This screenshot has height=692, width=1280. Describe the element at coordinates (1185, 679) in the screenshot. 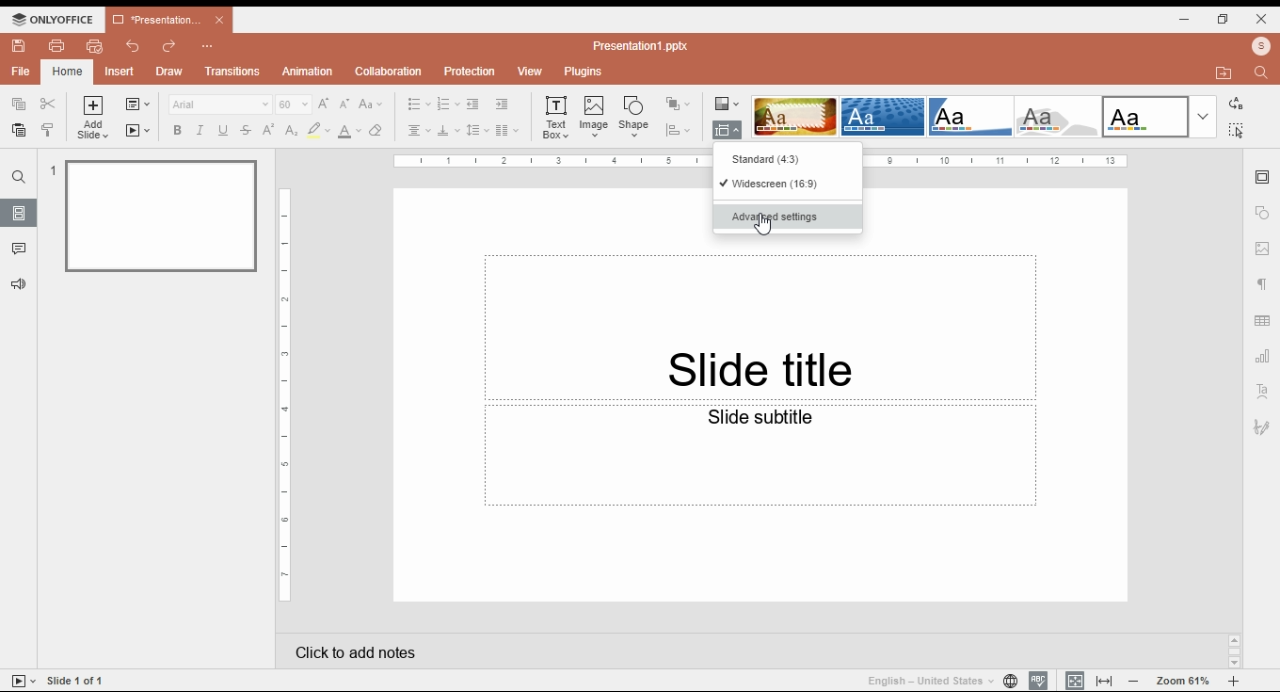

I see `Zoom 61%` at that location.